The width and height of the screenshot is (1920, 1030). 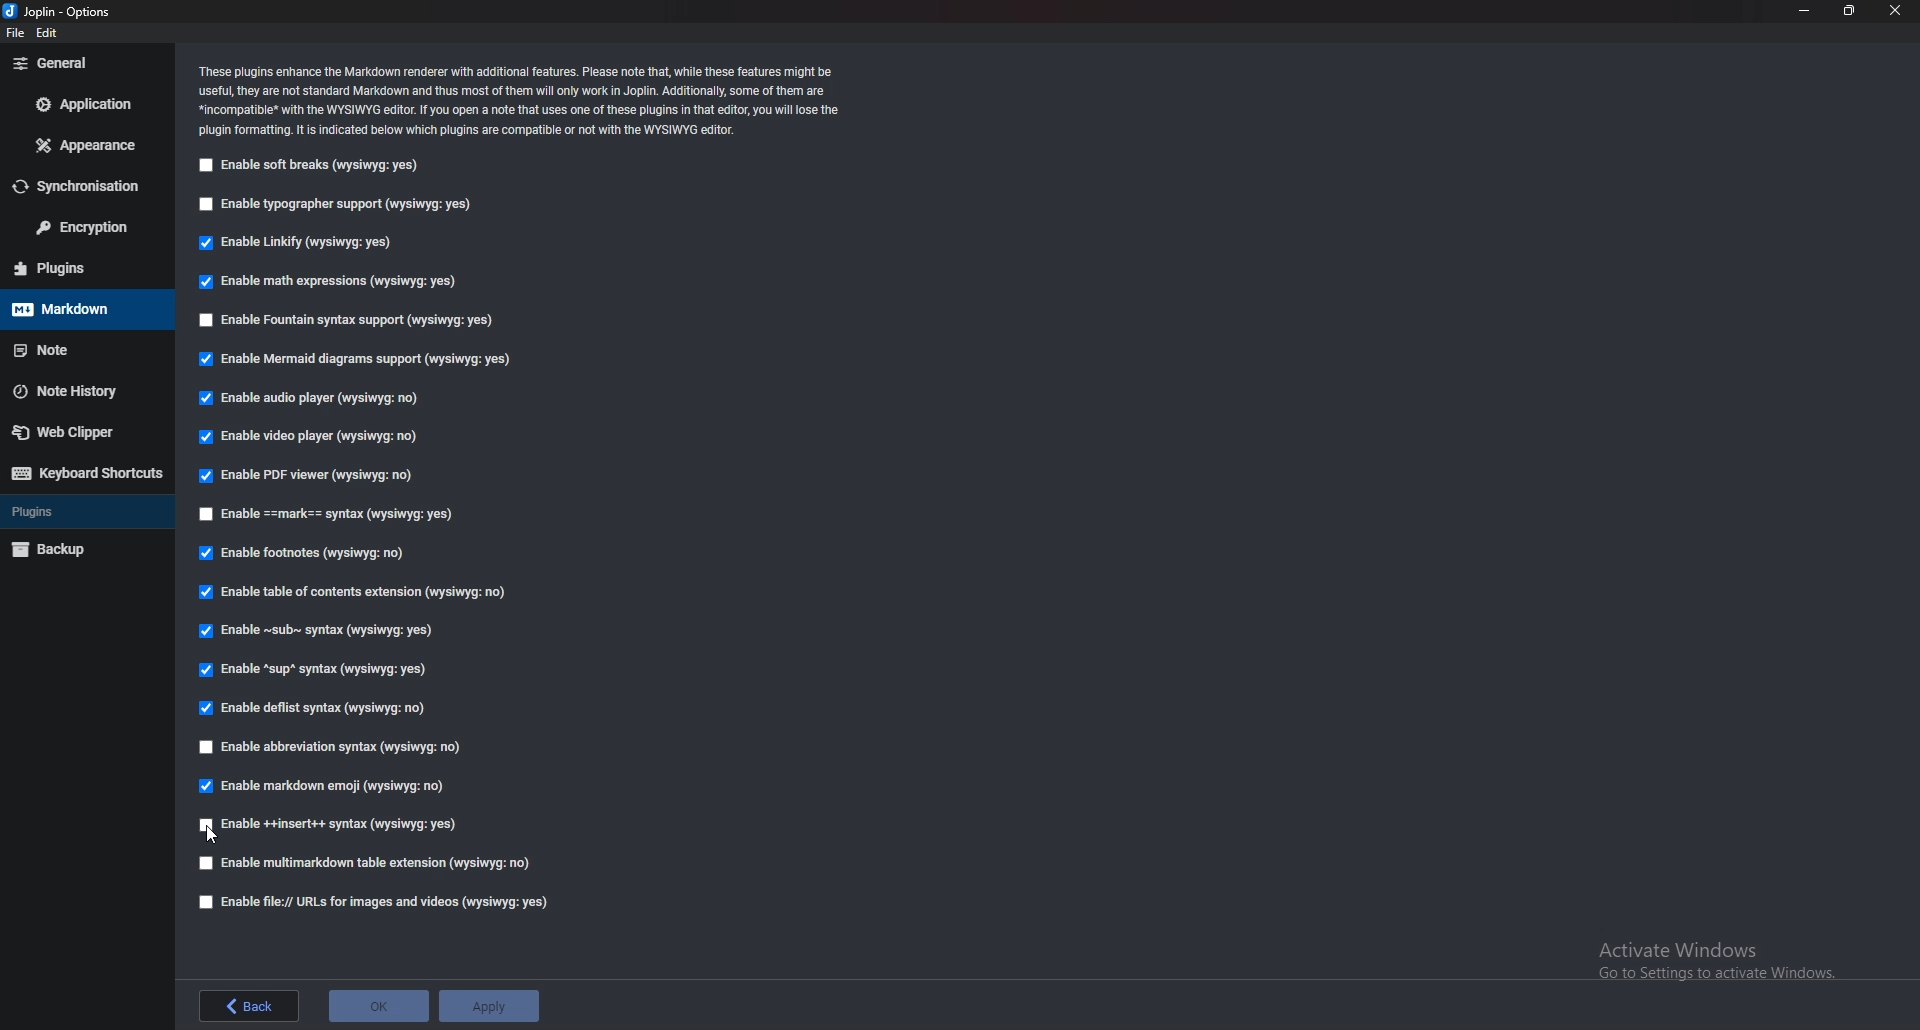 I want to click on Enable insert syntax, so click(x=329, y=823).